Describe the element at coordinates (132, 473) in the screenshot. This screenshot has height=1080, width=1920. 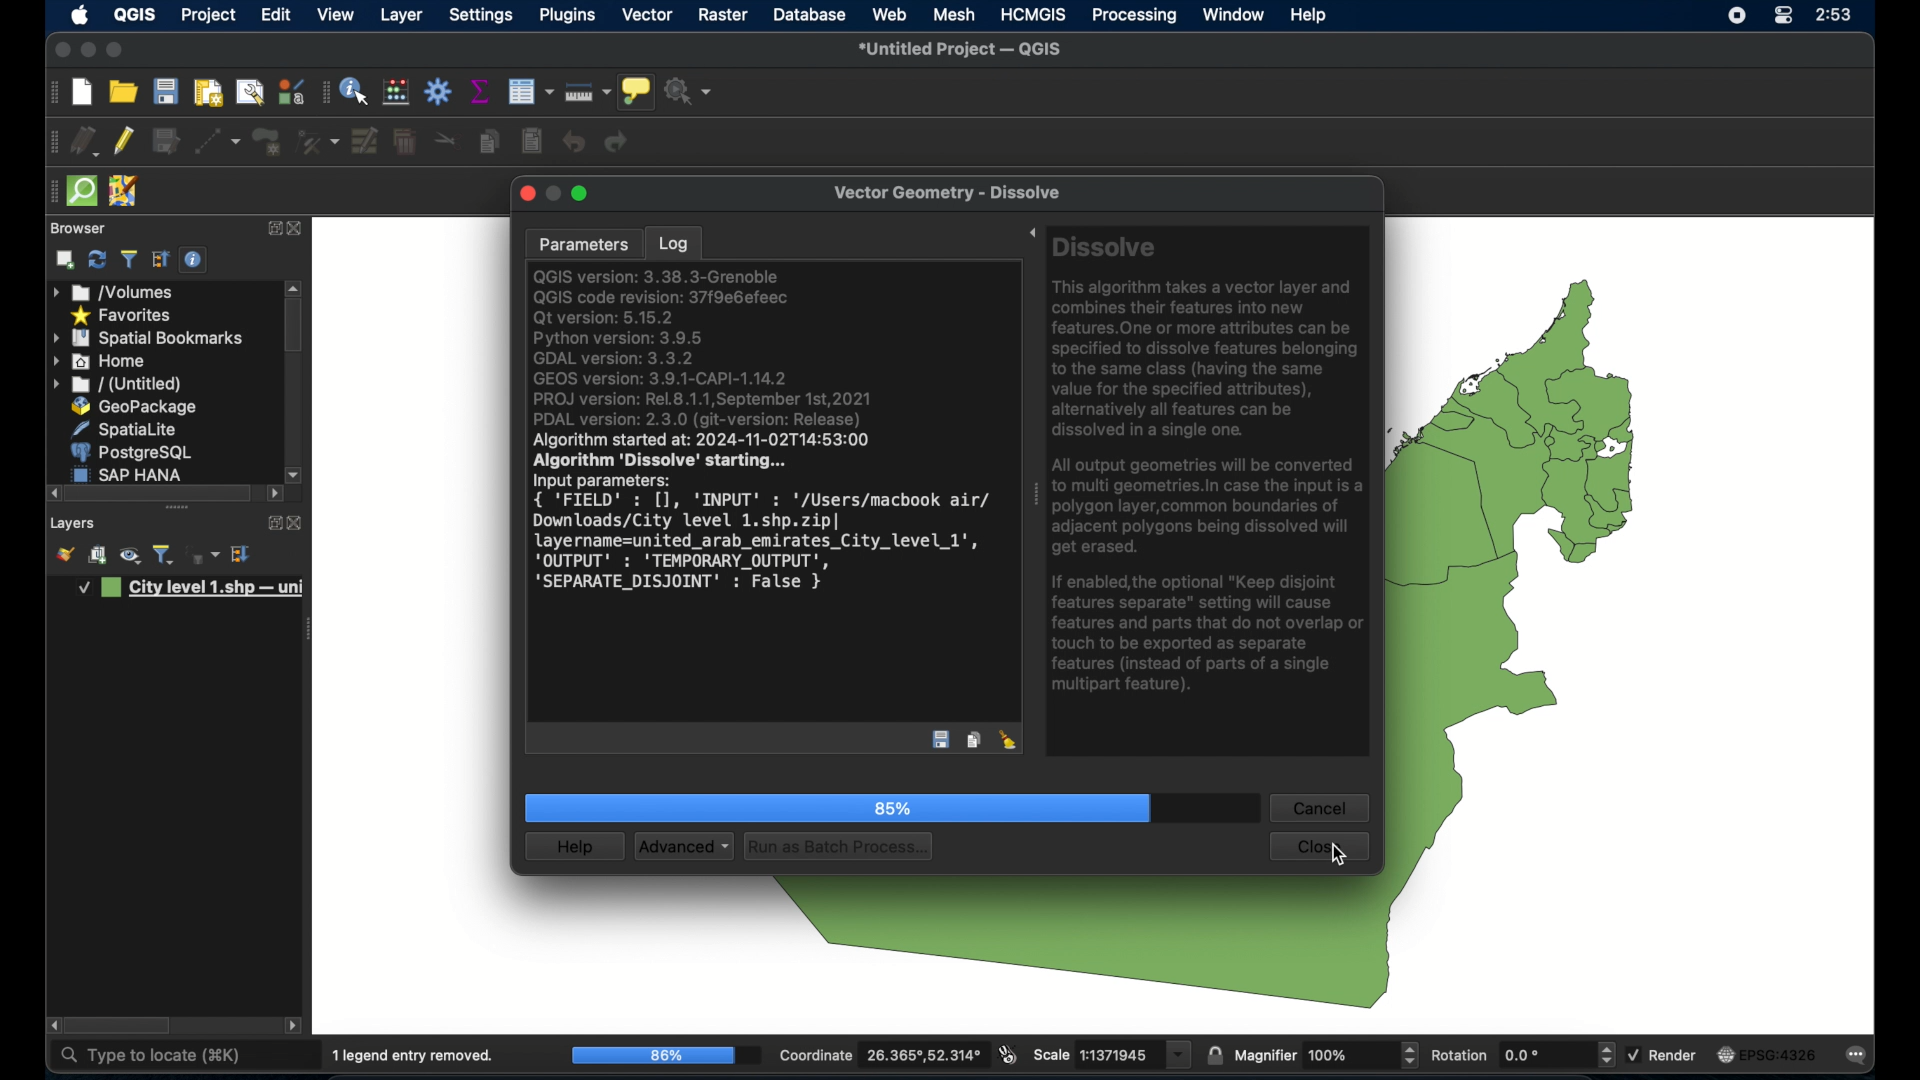
I see `sap hana` at that location.